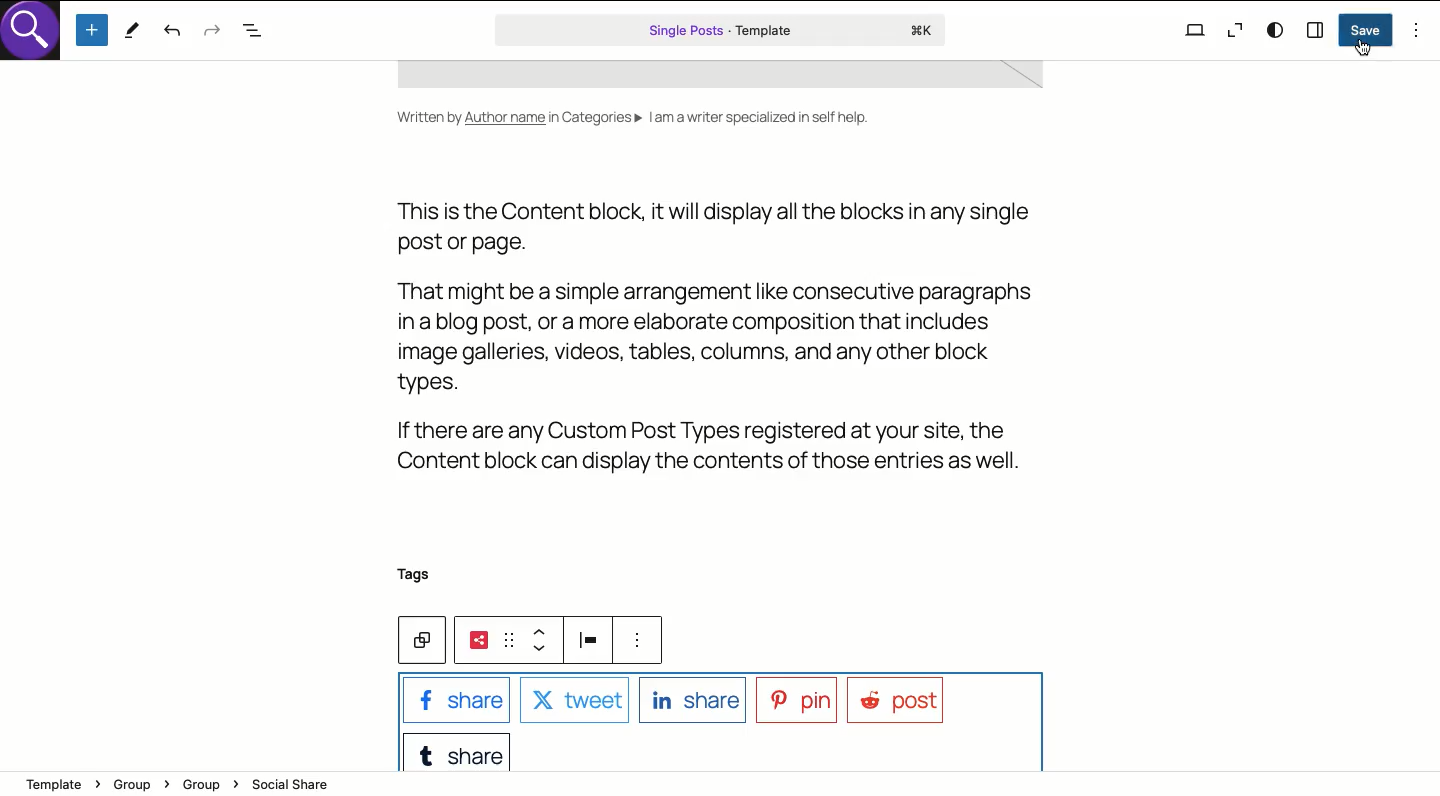 The height and width of the screenshot is (796, 1440). What do you see at coordinates (796, 701) in the screenshot?
I see `Pinterest` at bounding box center [796, 701].